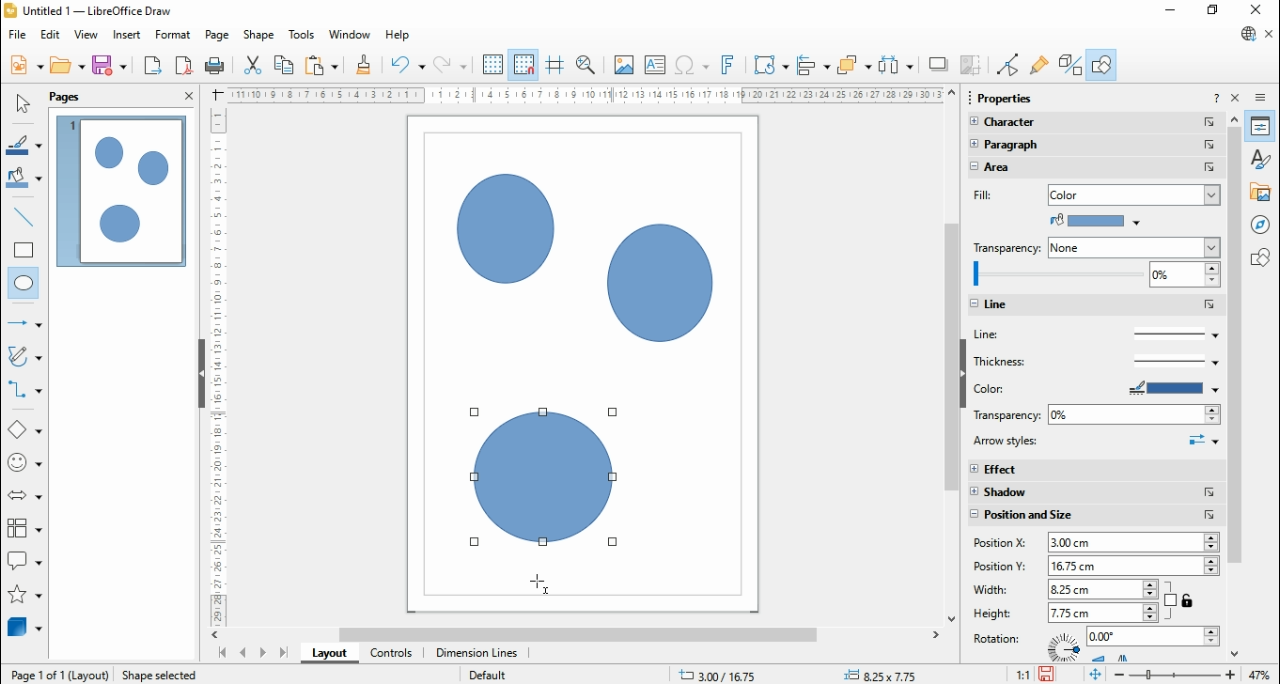  Describe the element at coordinates (263, 654) in the screenshot. I see `next page` at that location.